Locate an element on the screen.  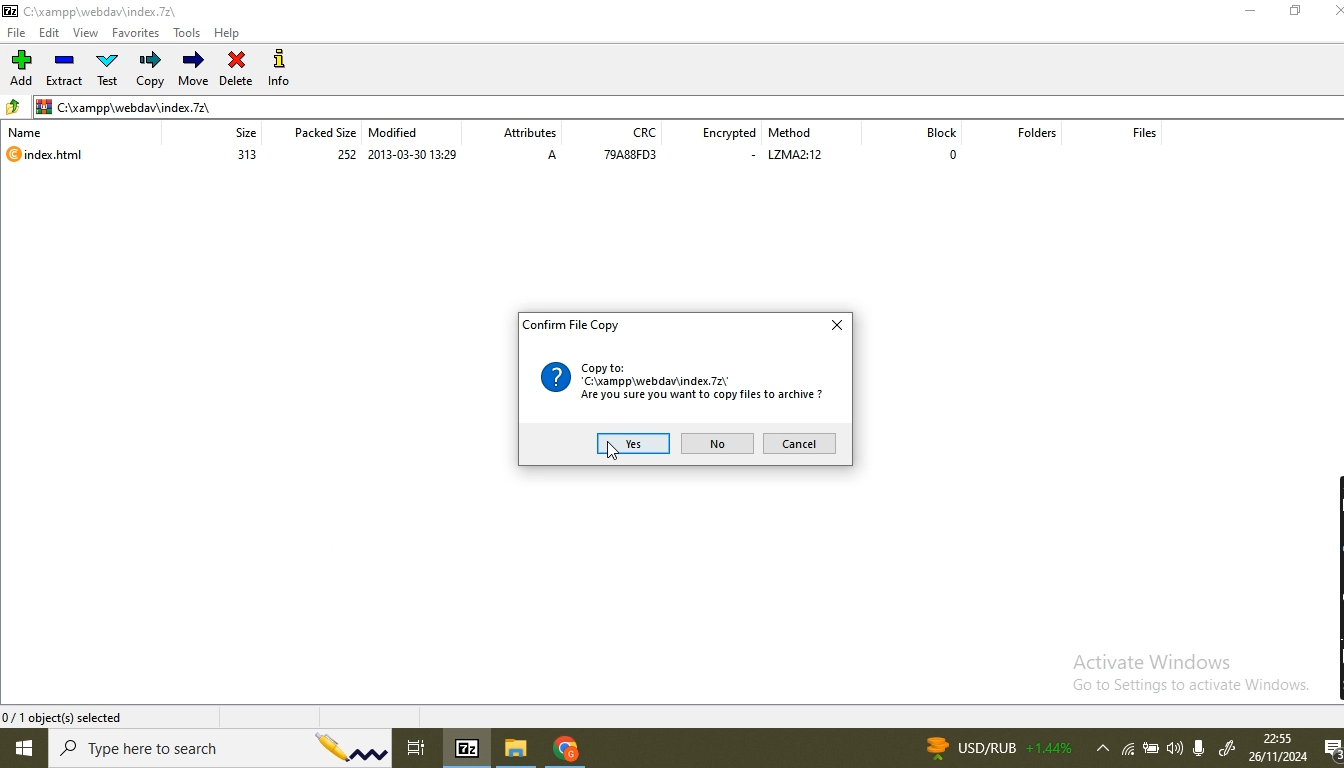
help is located at coordinates (230, 32).